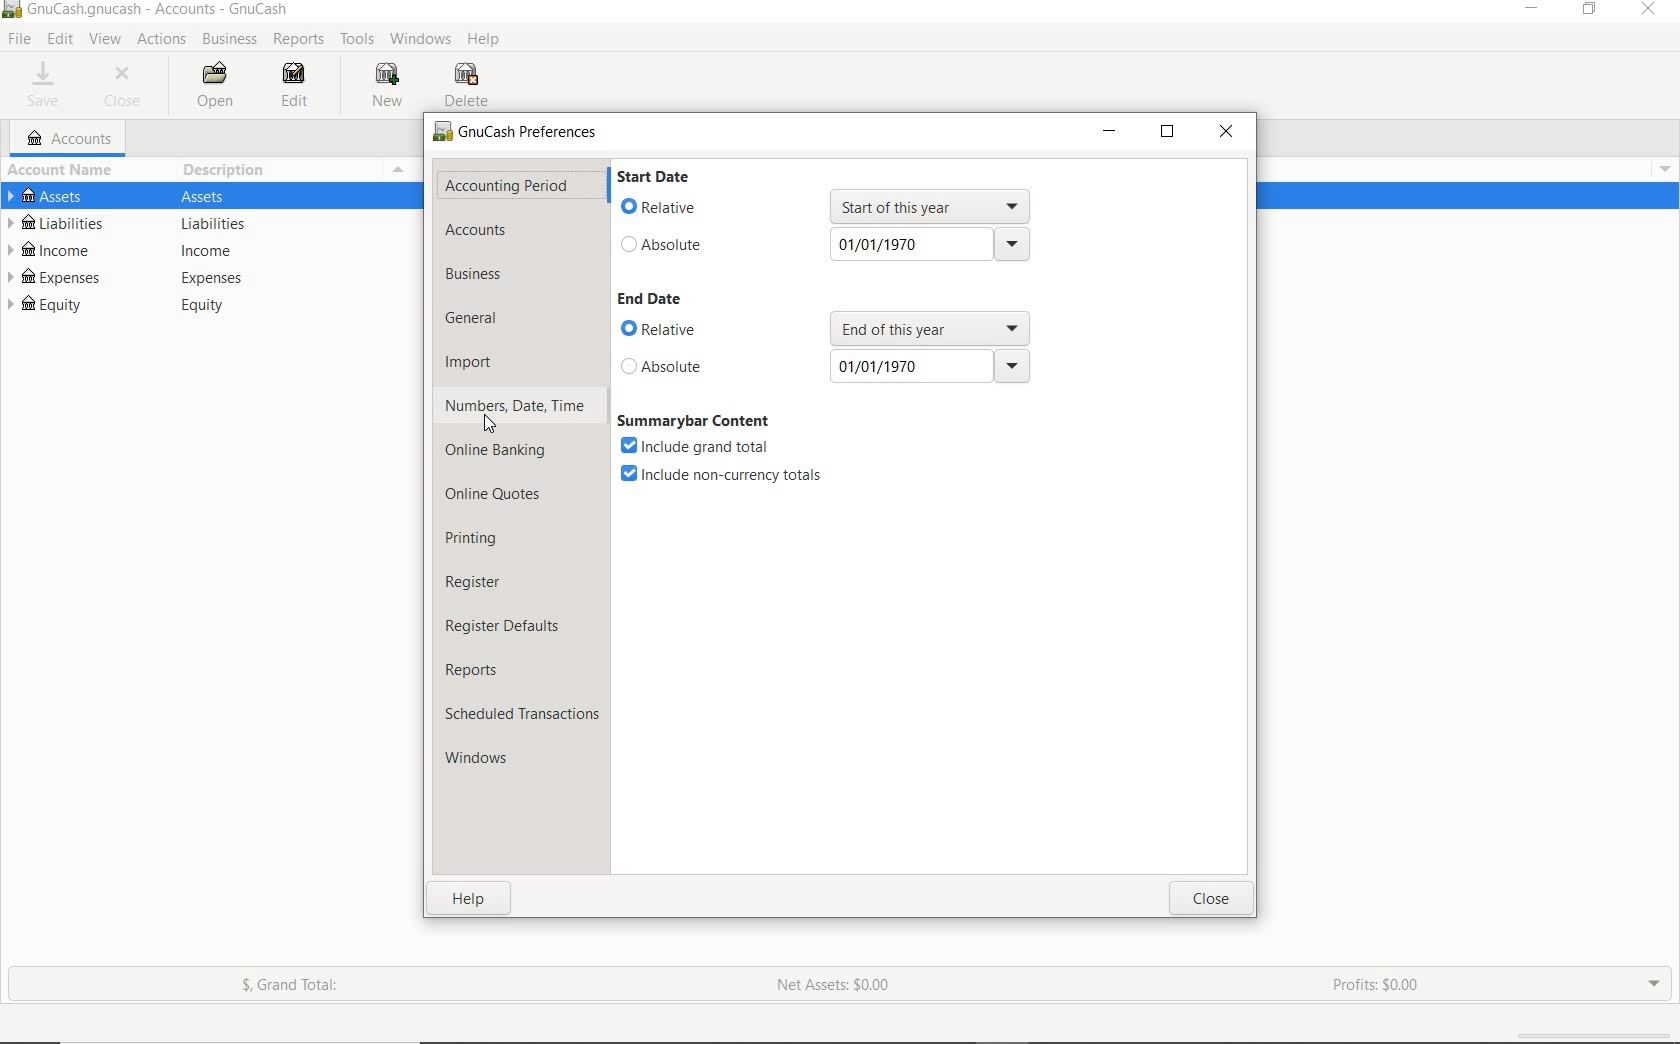 This screenshot has height=1044, width=1680. I want to click on EDIT, so click(60, 39).